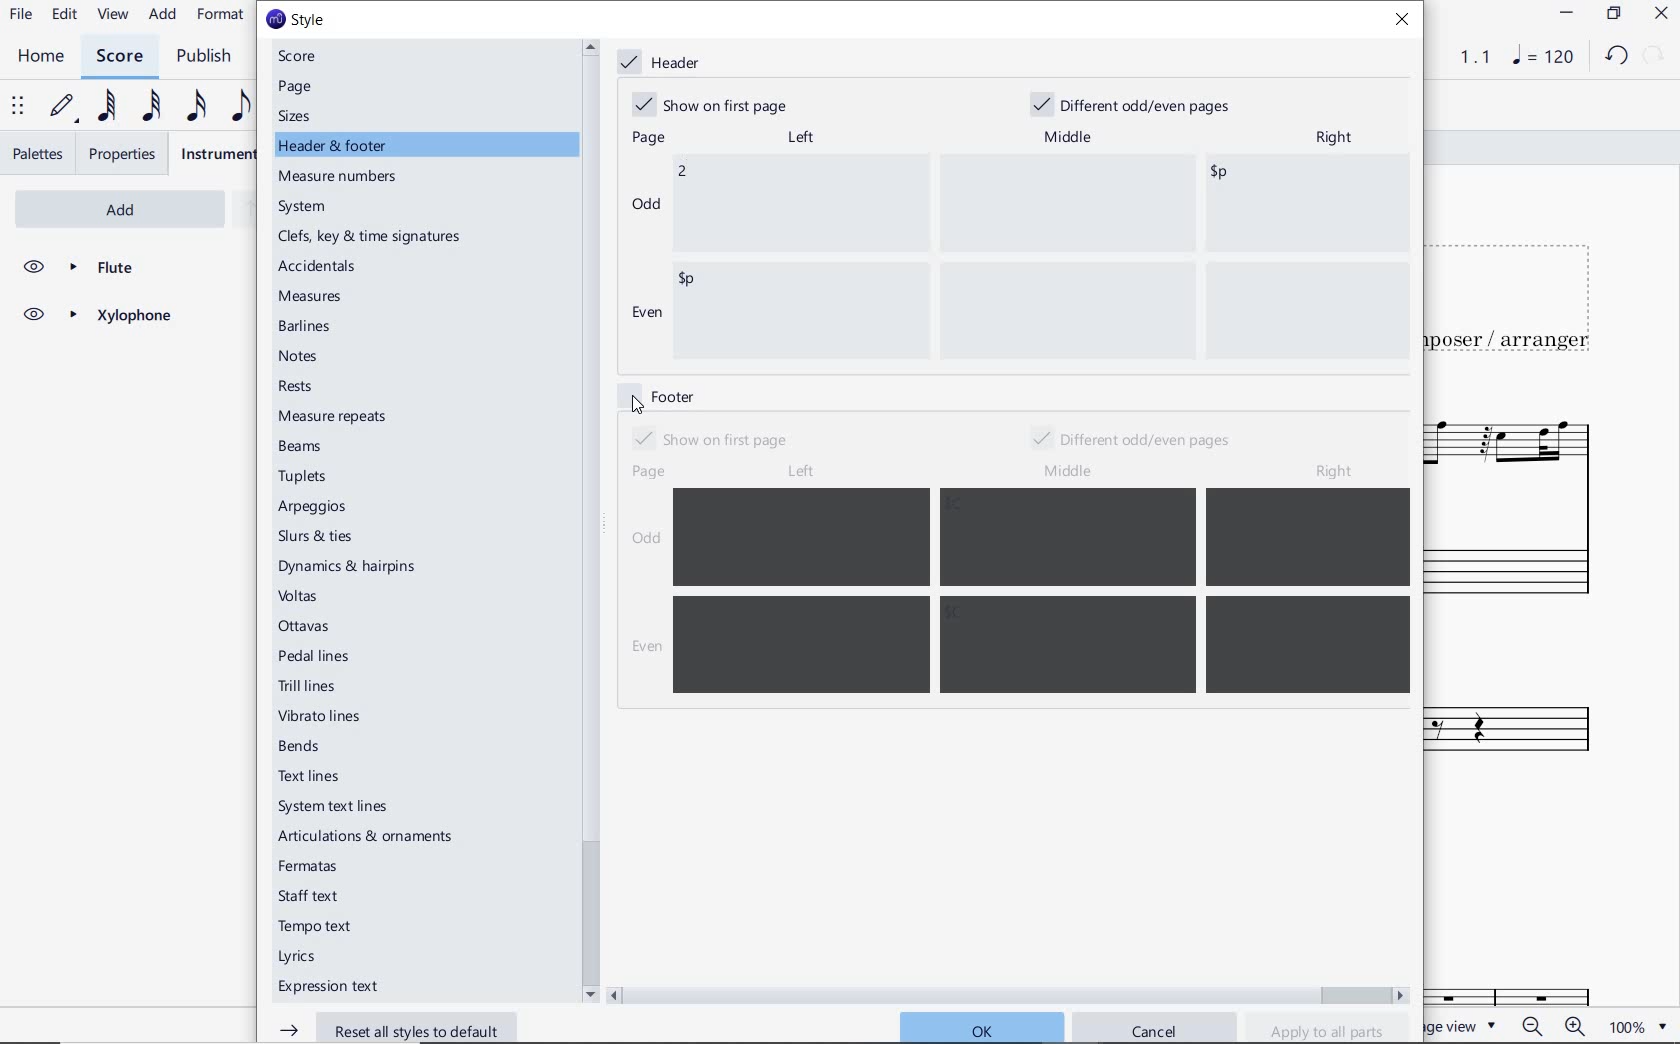 Image resolution: width=1680 pixels, height=1044 pixels. I want to click on left, so click(800, 472).